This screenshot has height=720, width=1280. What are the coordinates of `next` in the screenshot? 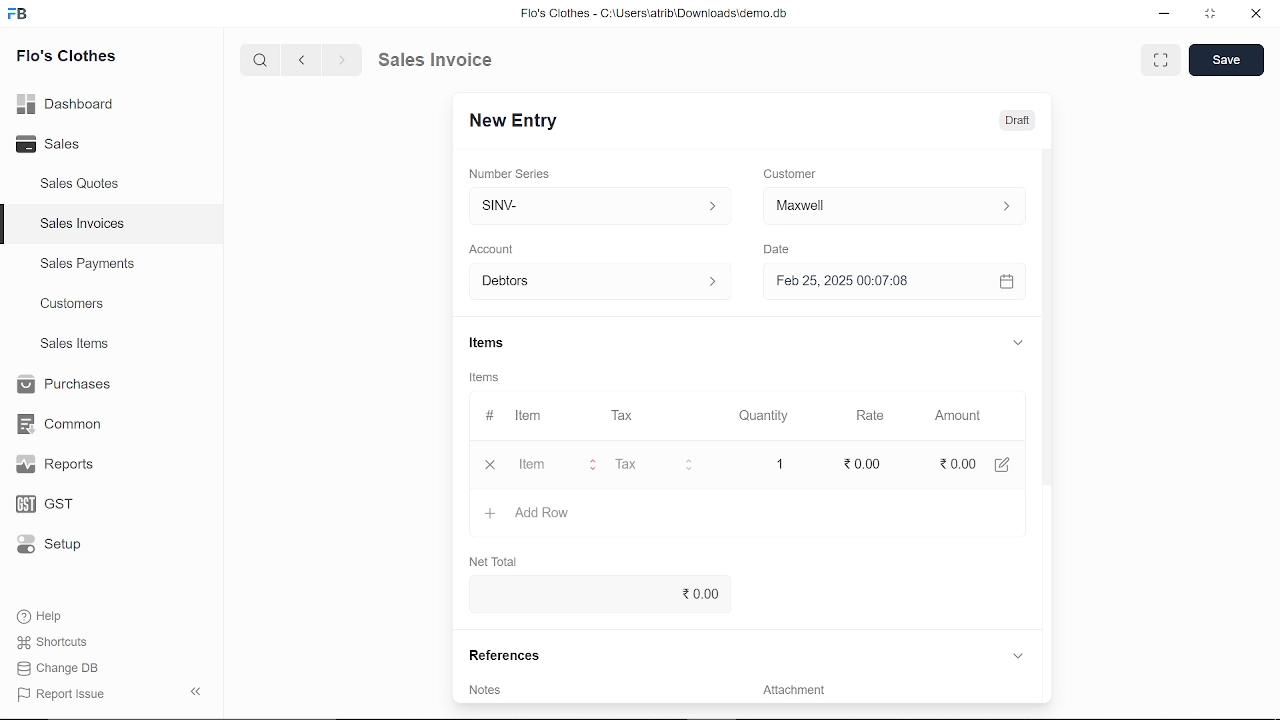 It's located at (342, 60).